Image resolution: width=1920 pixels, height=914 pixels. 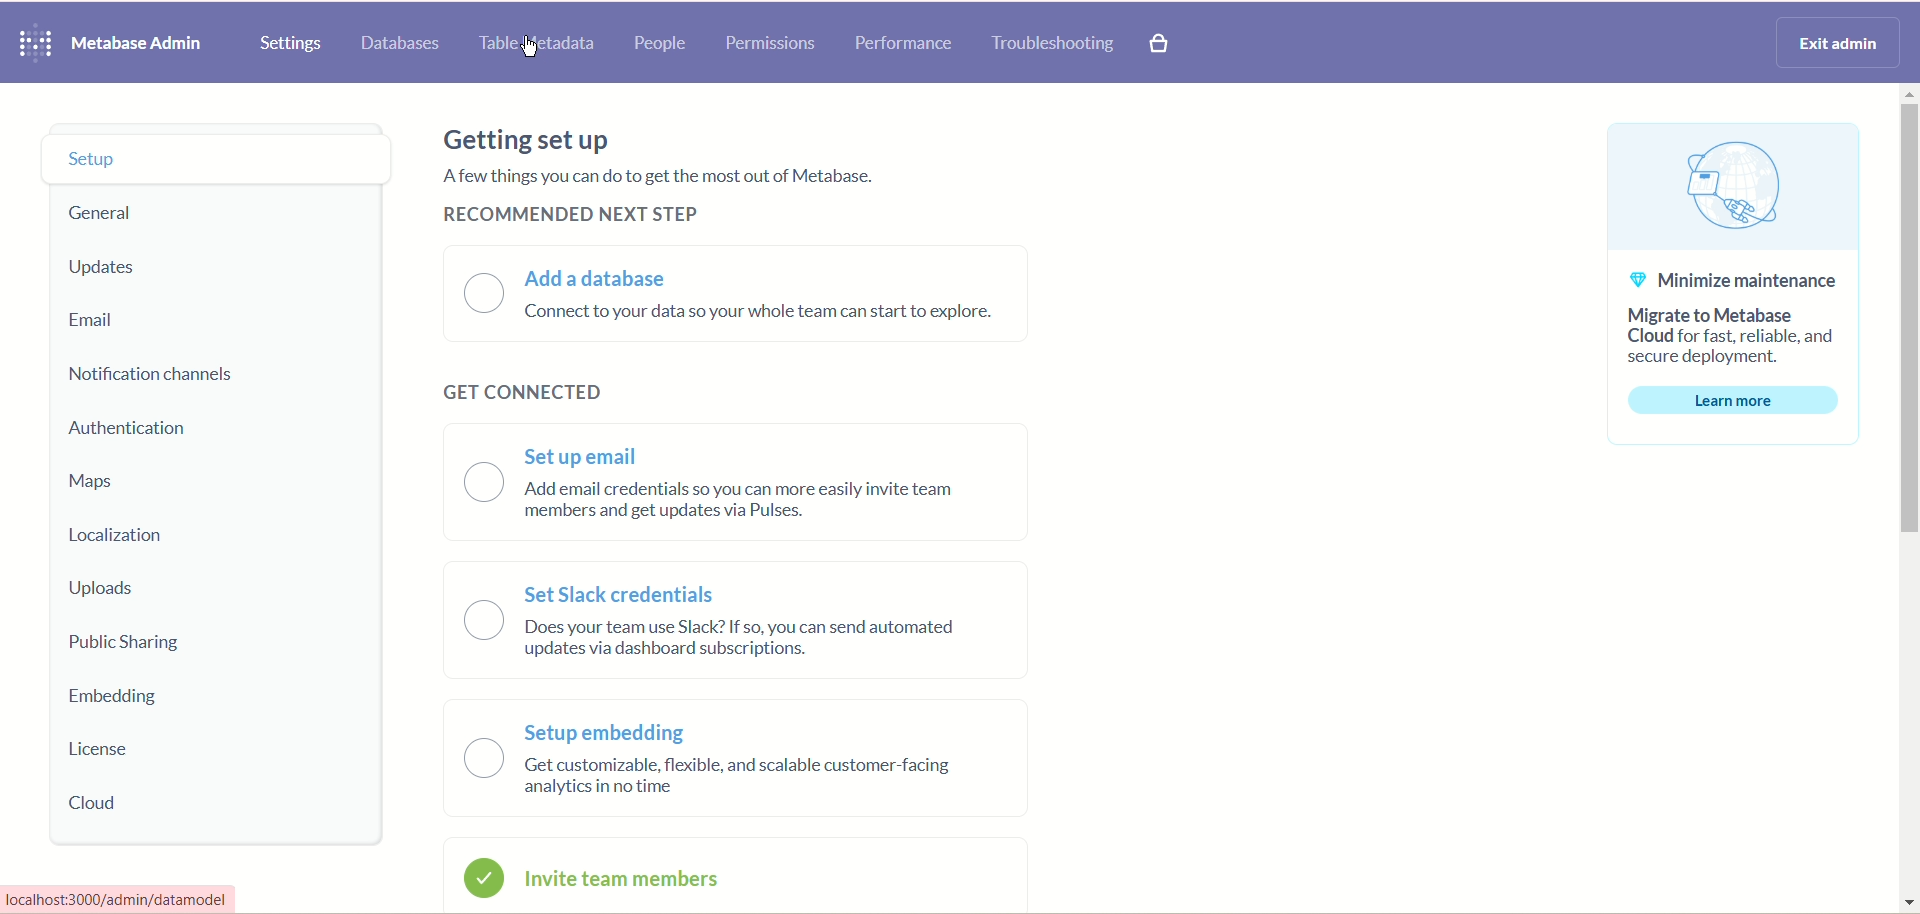 What do you see at coordinates (404, 44) in the screenshot?
I see `database` at bounding box center [404, 44].